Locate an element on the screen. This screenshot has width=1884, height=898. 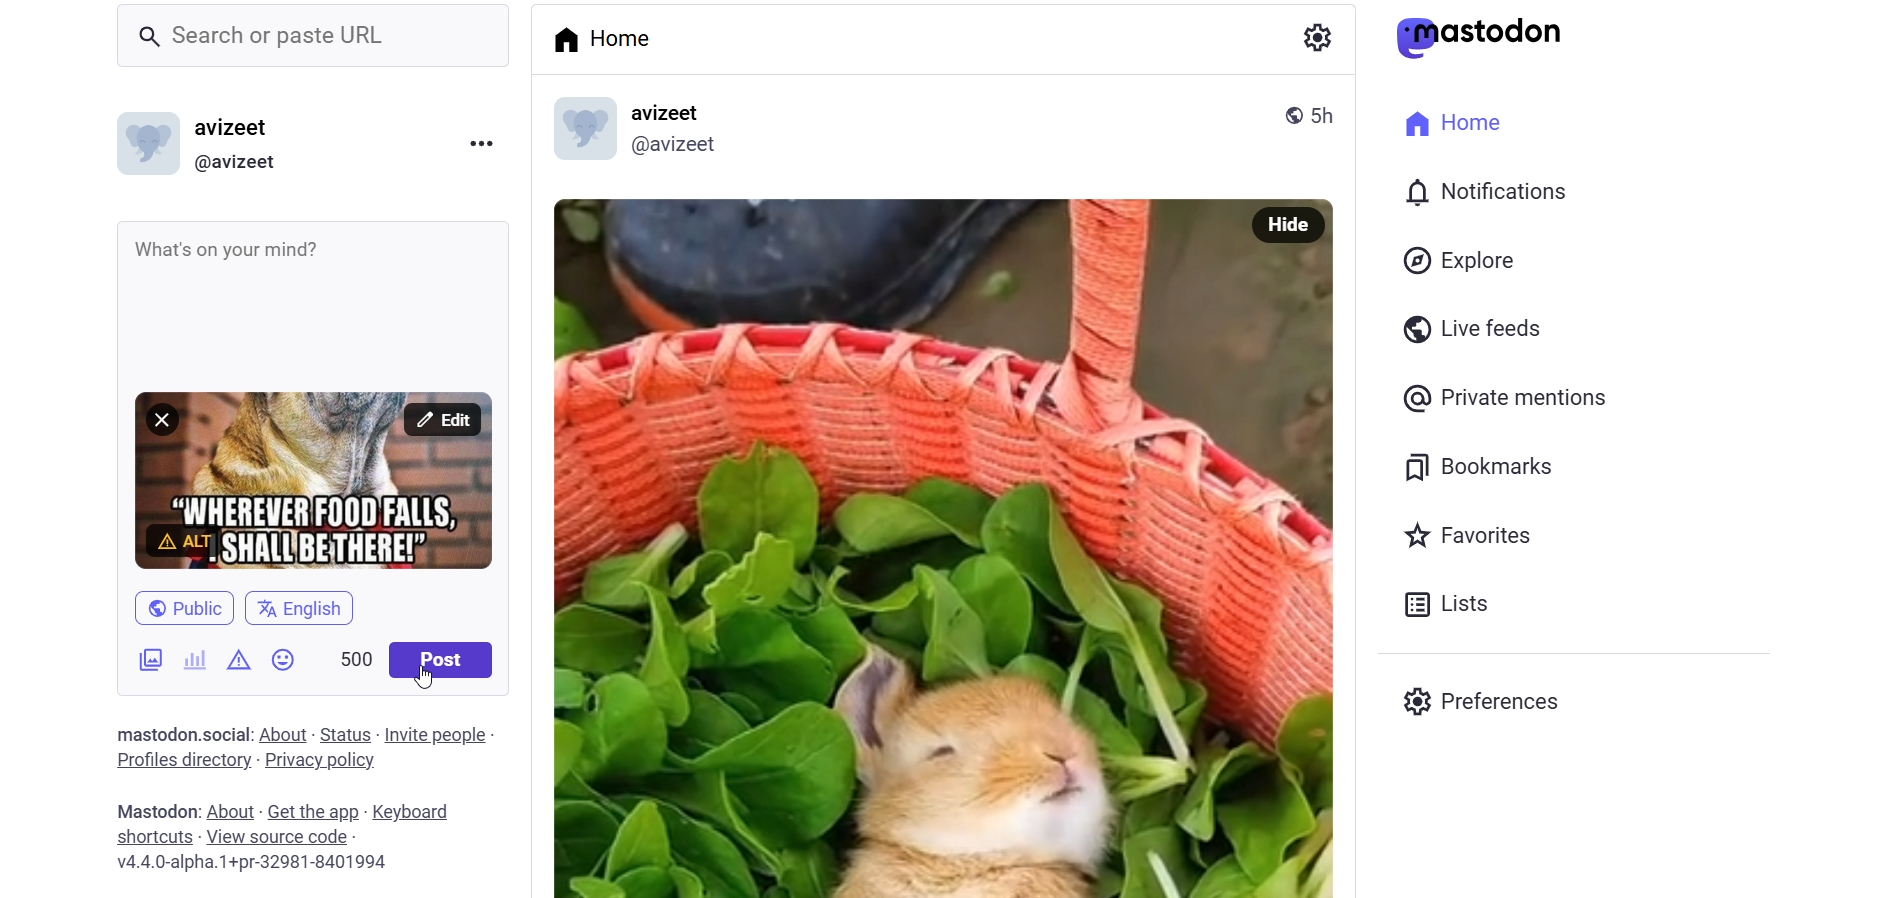
post is located at coordinates (446, 663).